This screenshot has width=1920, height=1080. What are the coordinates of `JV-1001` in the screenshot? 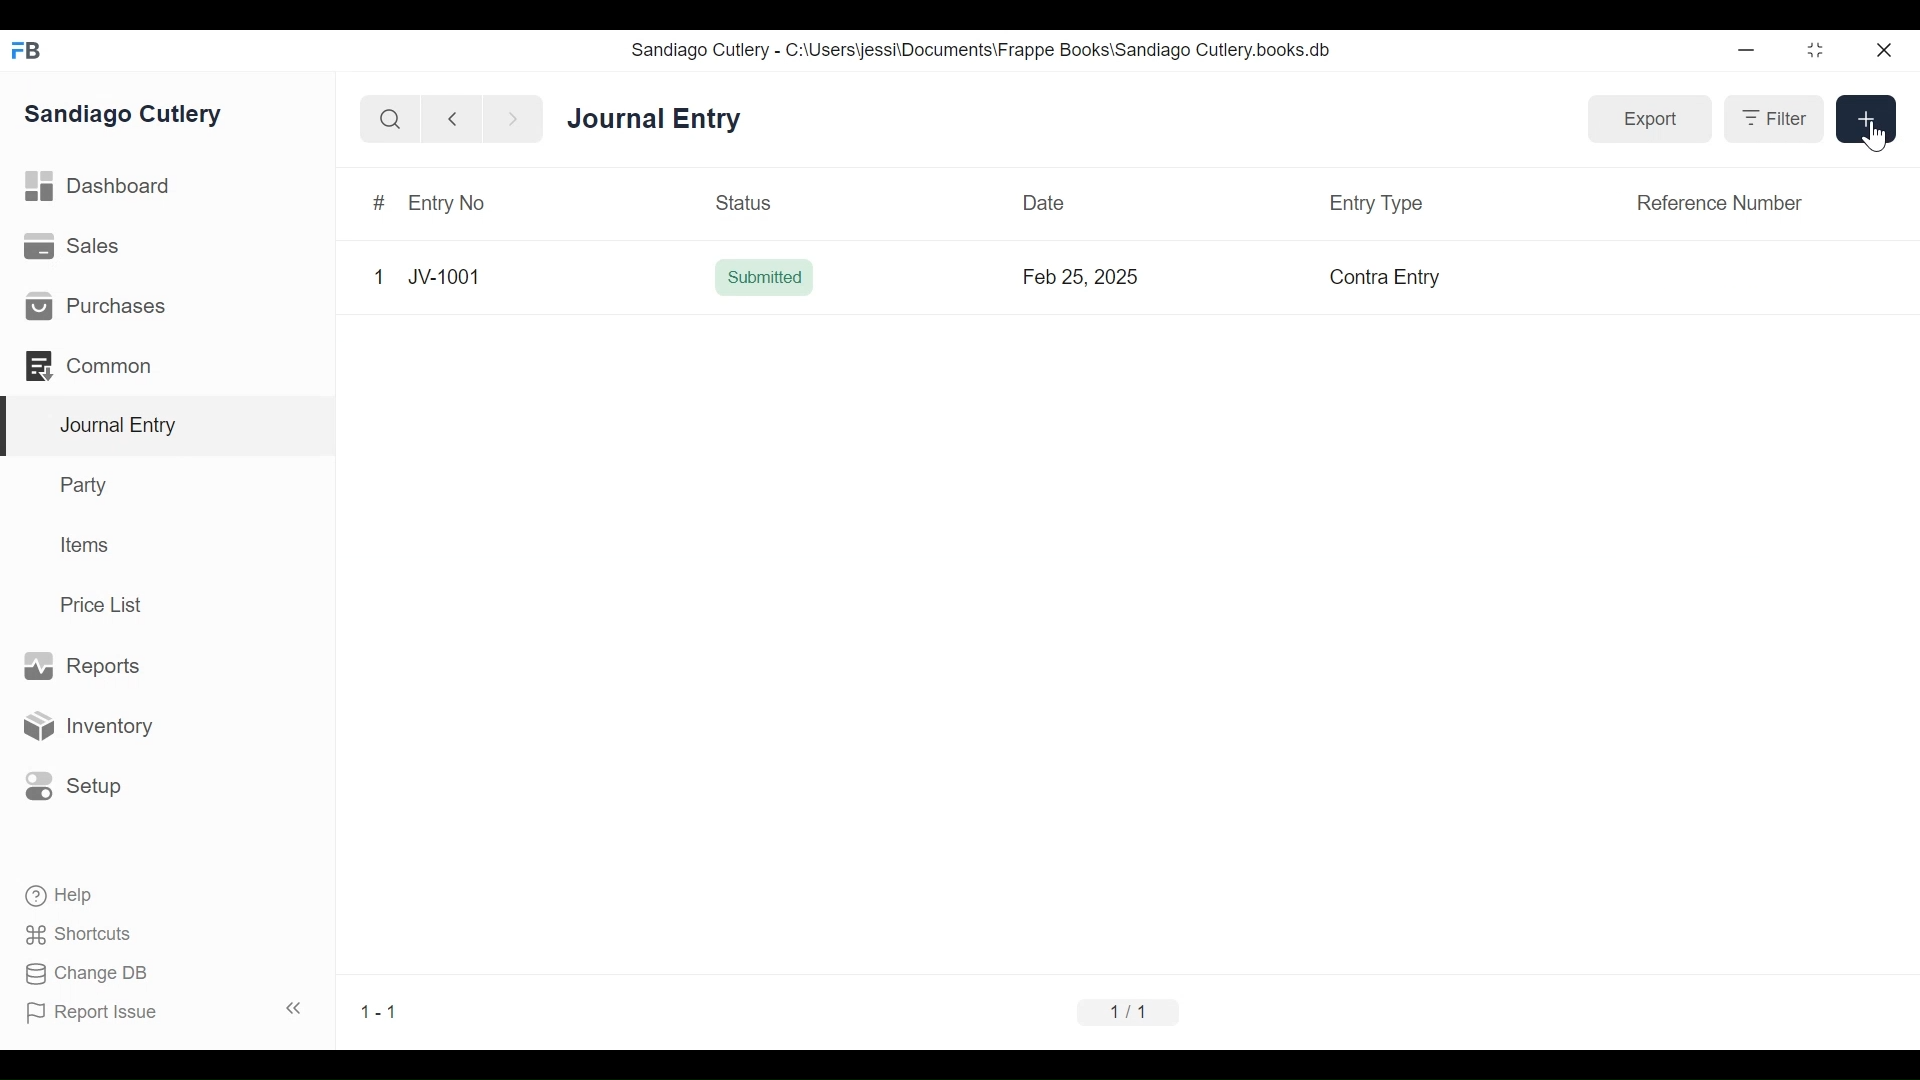 It's located at (442, 275).